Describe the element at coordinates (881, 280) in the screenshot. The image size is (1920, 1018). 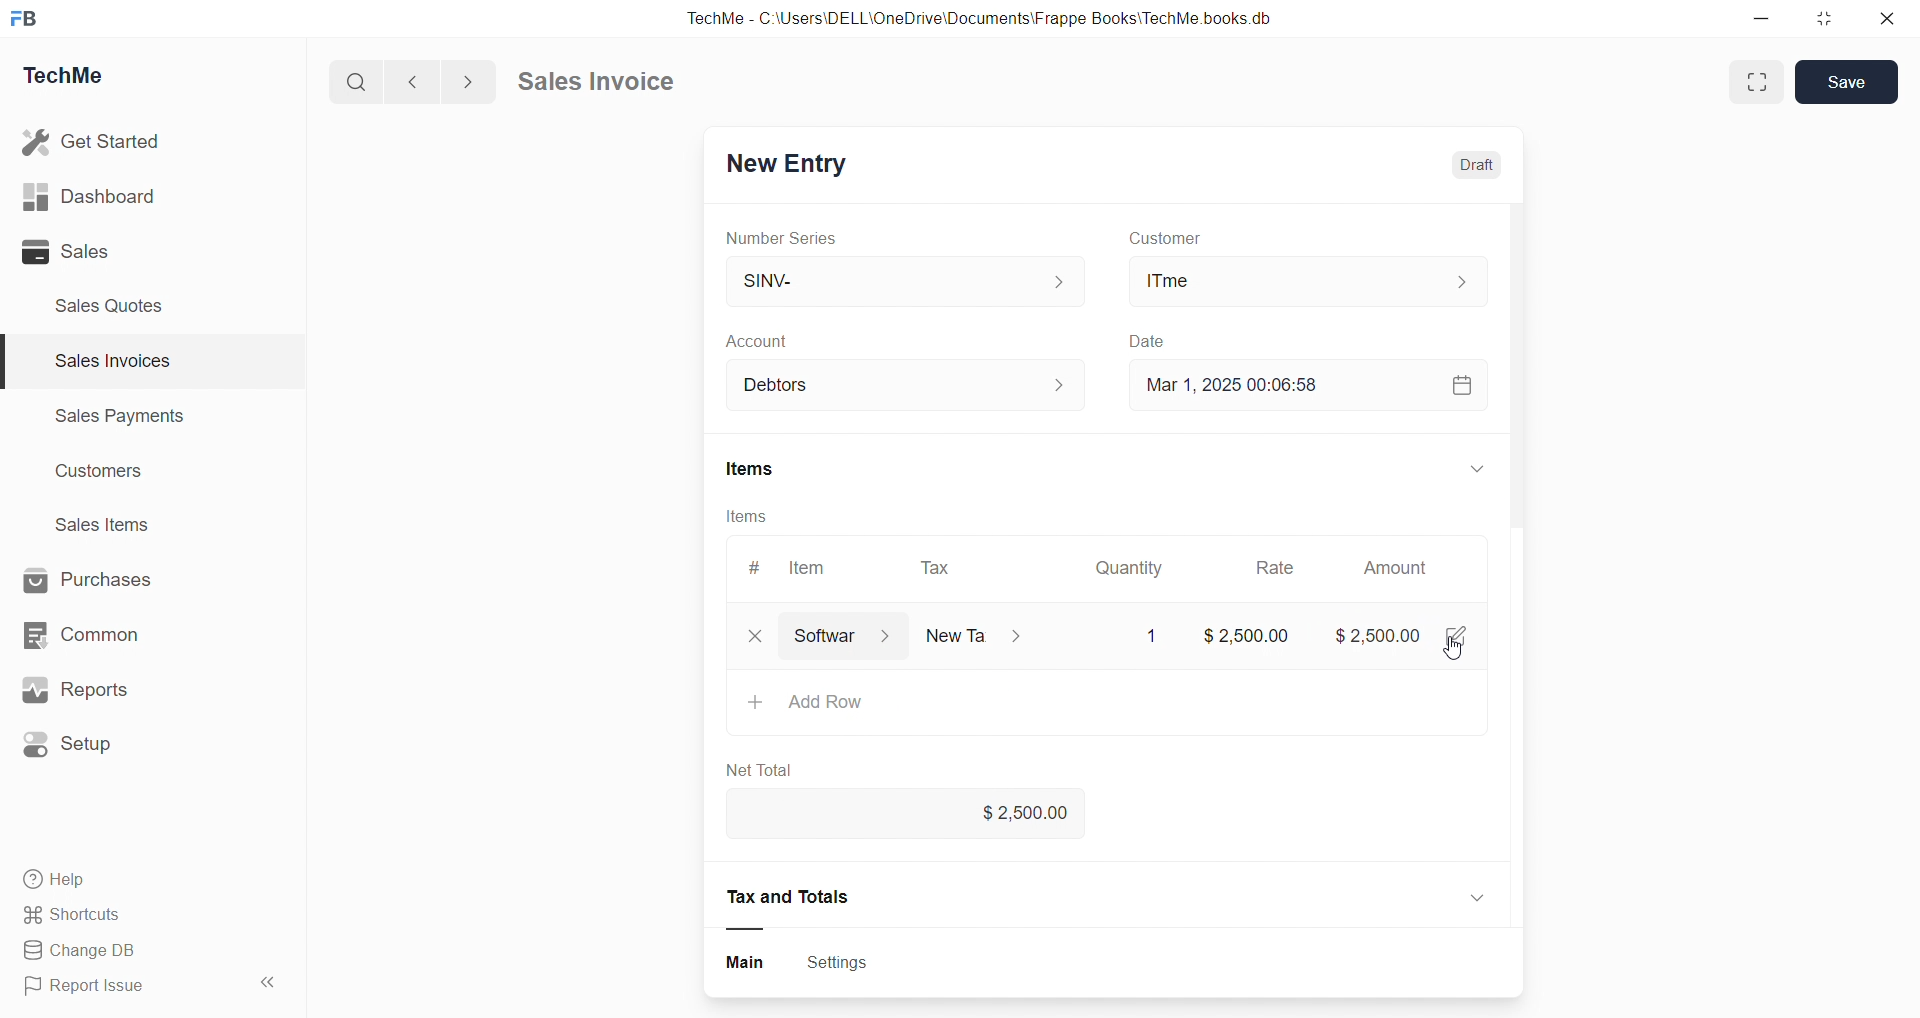
I see `SINV-` at that location.